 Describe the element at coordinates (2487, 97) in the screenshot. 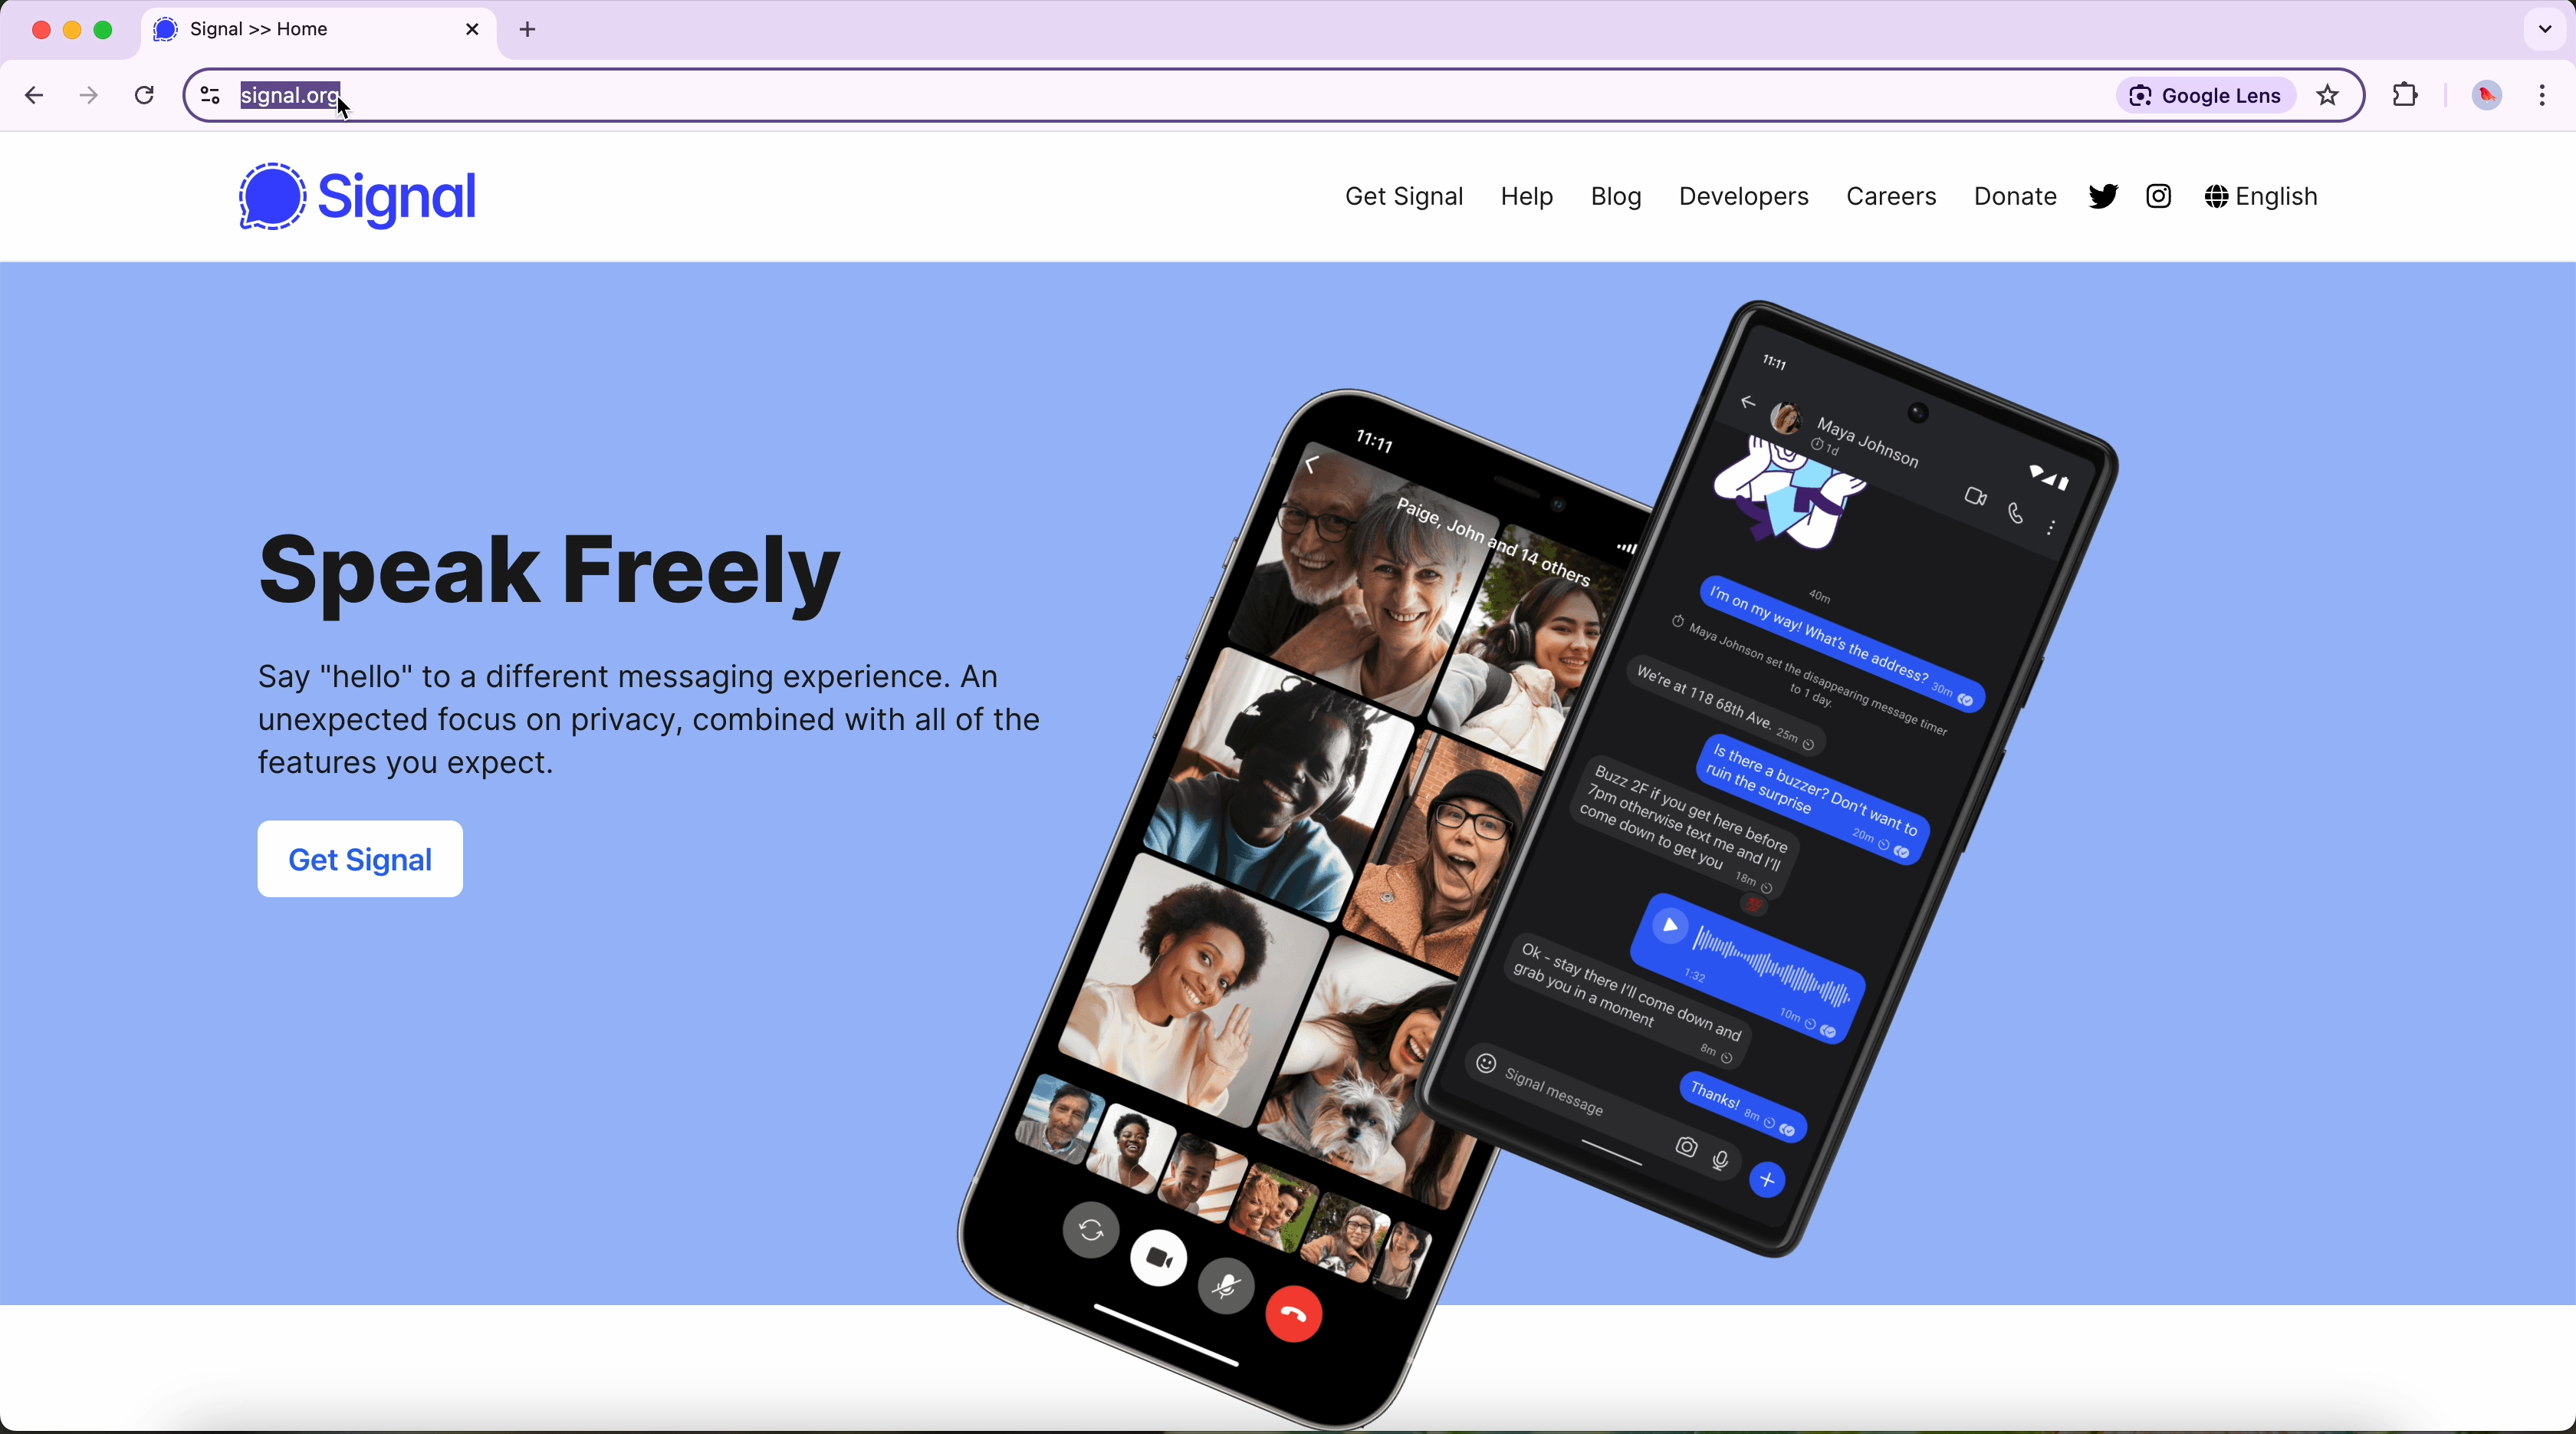

I see `profile picture` at that location.